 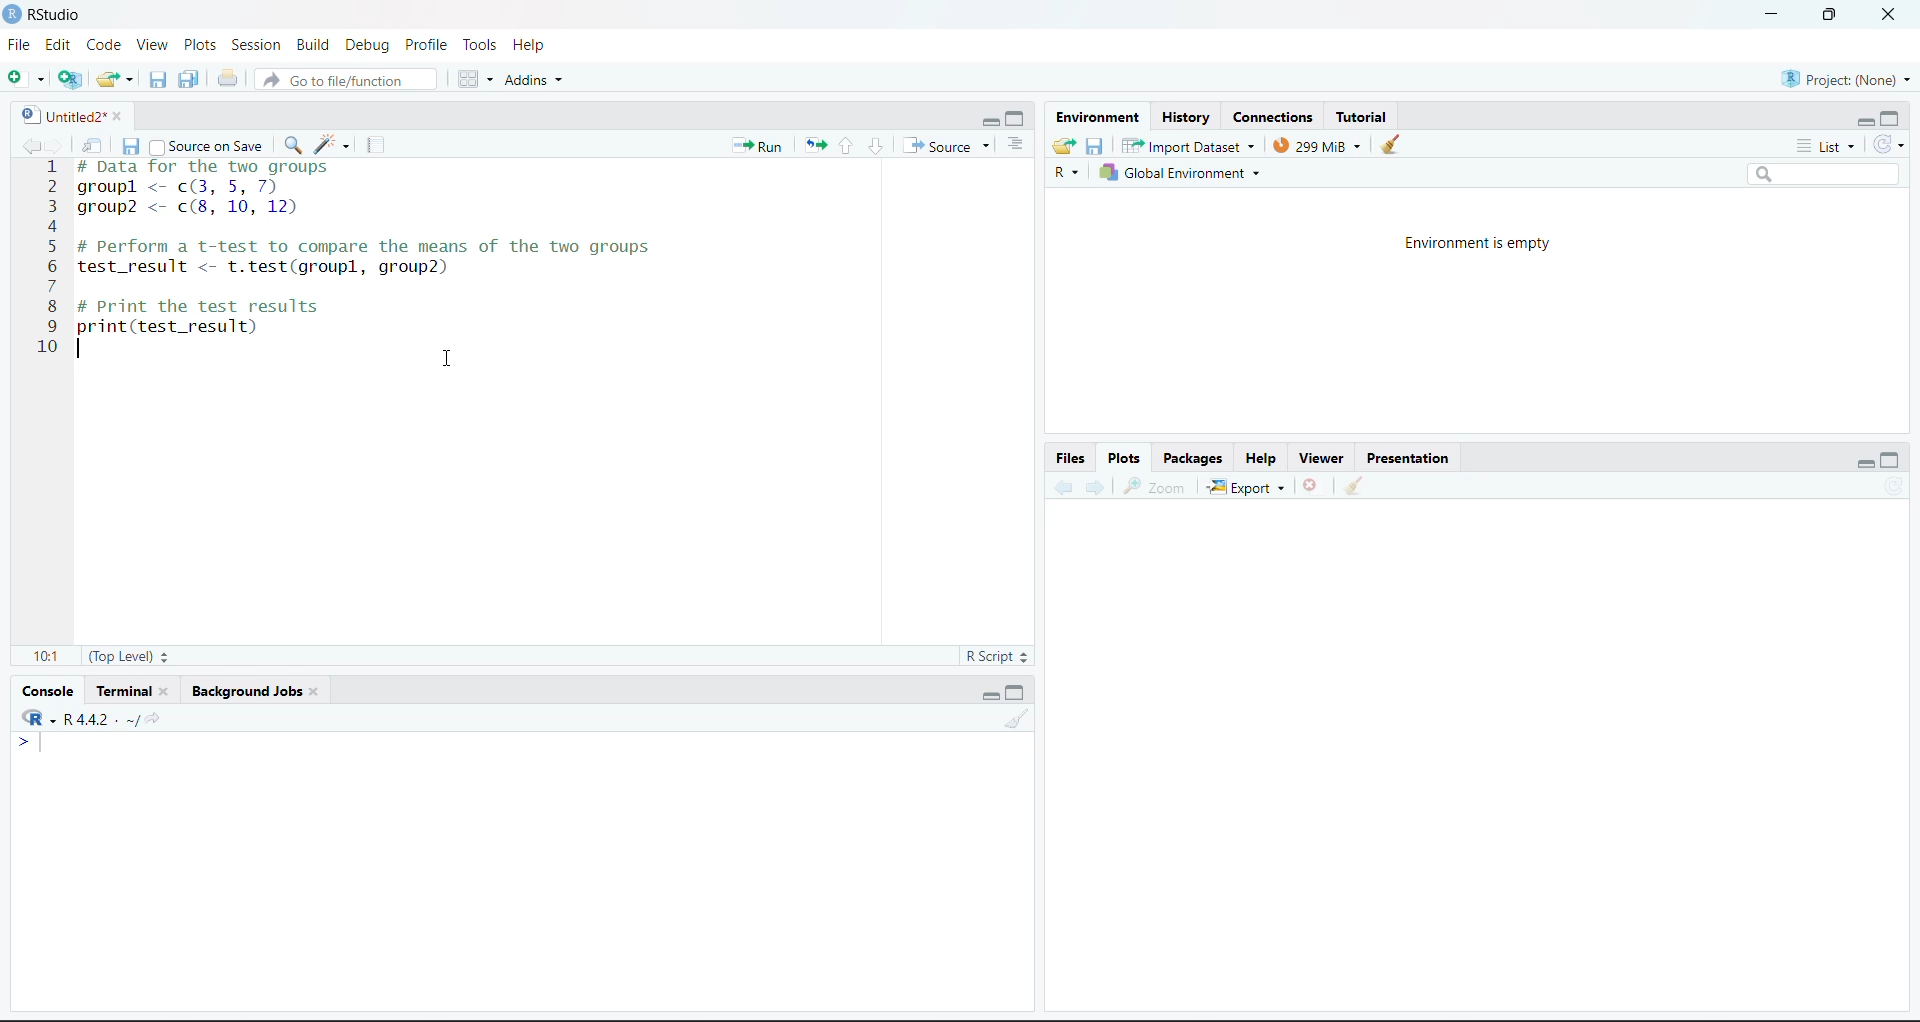 I want to click on Environment is empty, so click(x=1477, y=245).